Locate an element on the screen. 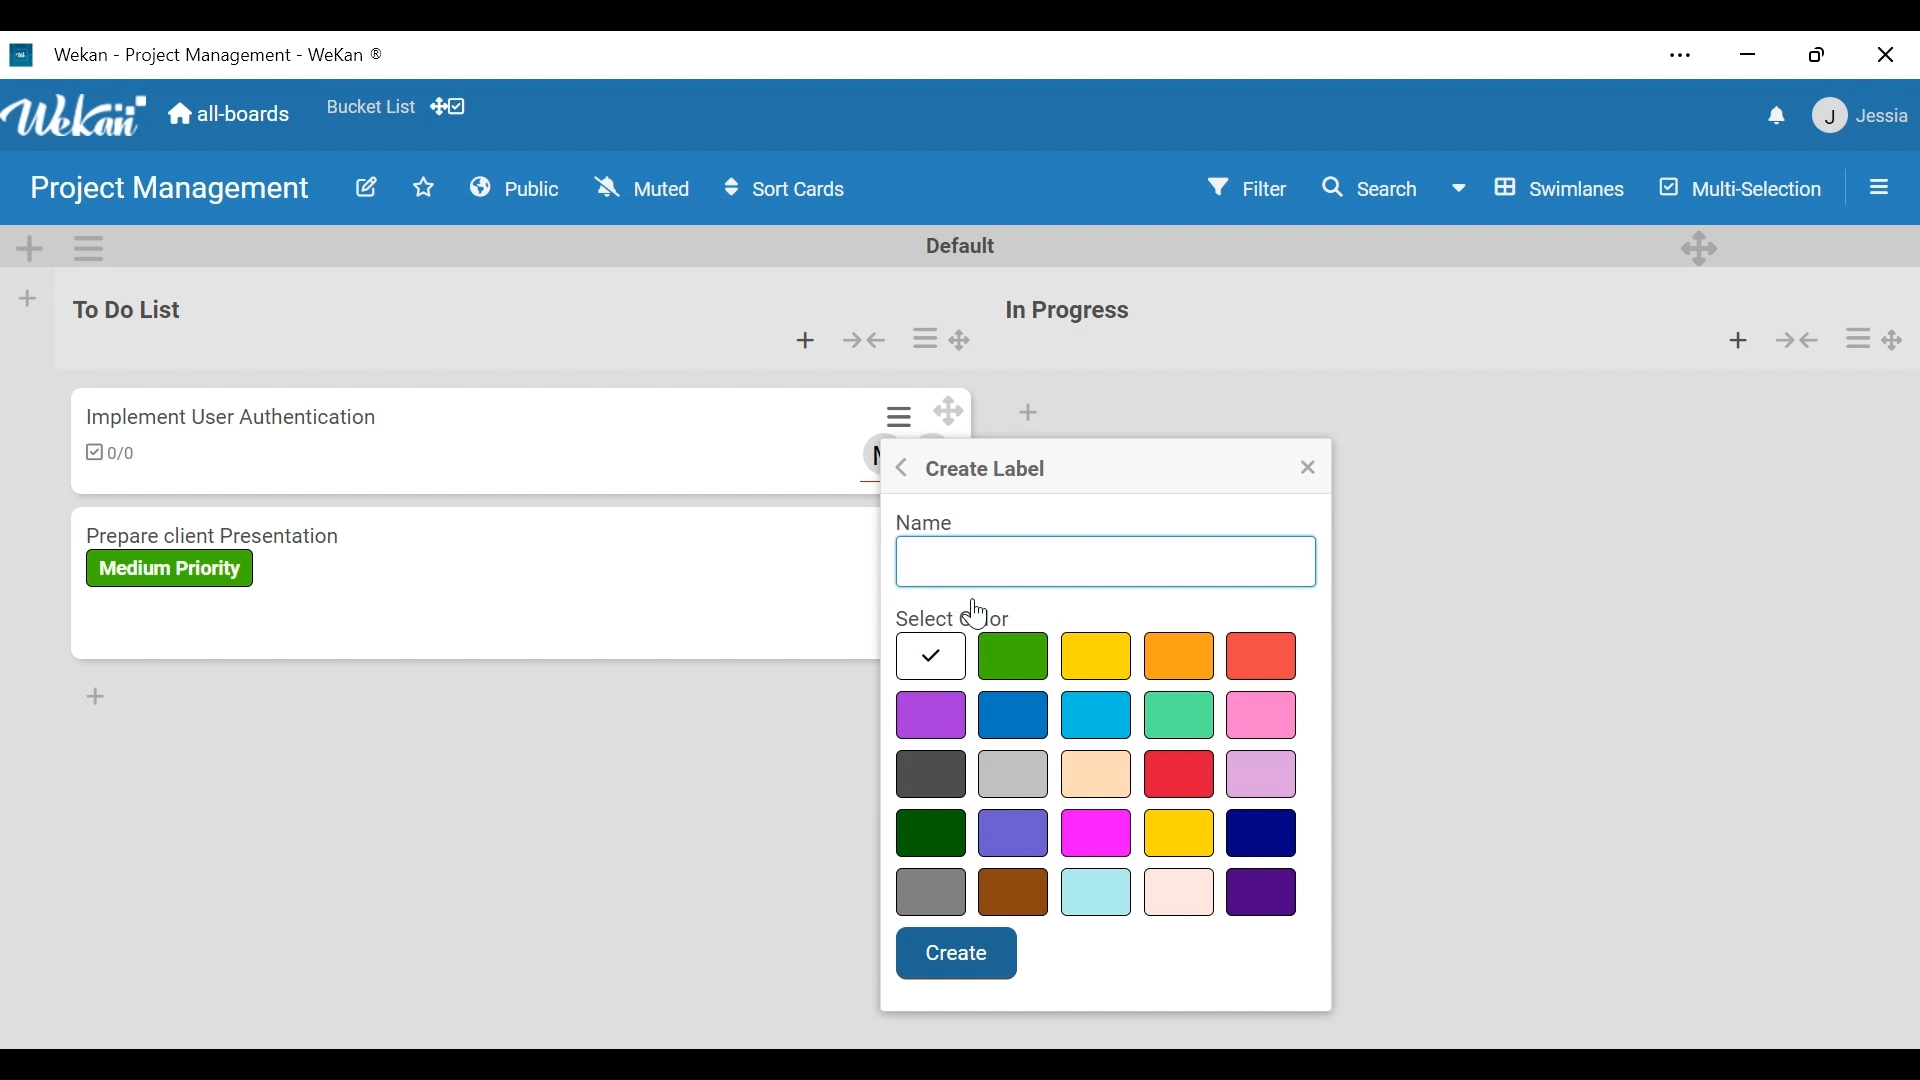  Card Title is located at coordinates (221, 531).